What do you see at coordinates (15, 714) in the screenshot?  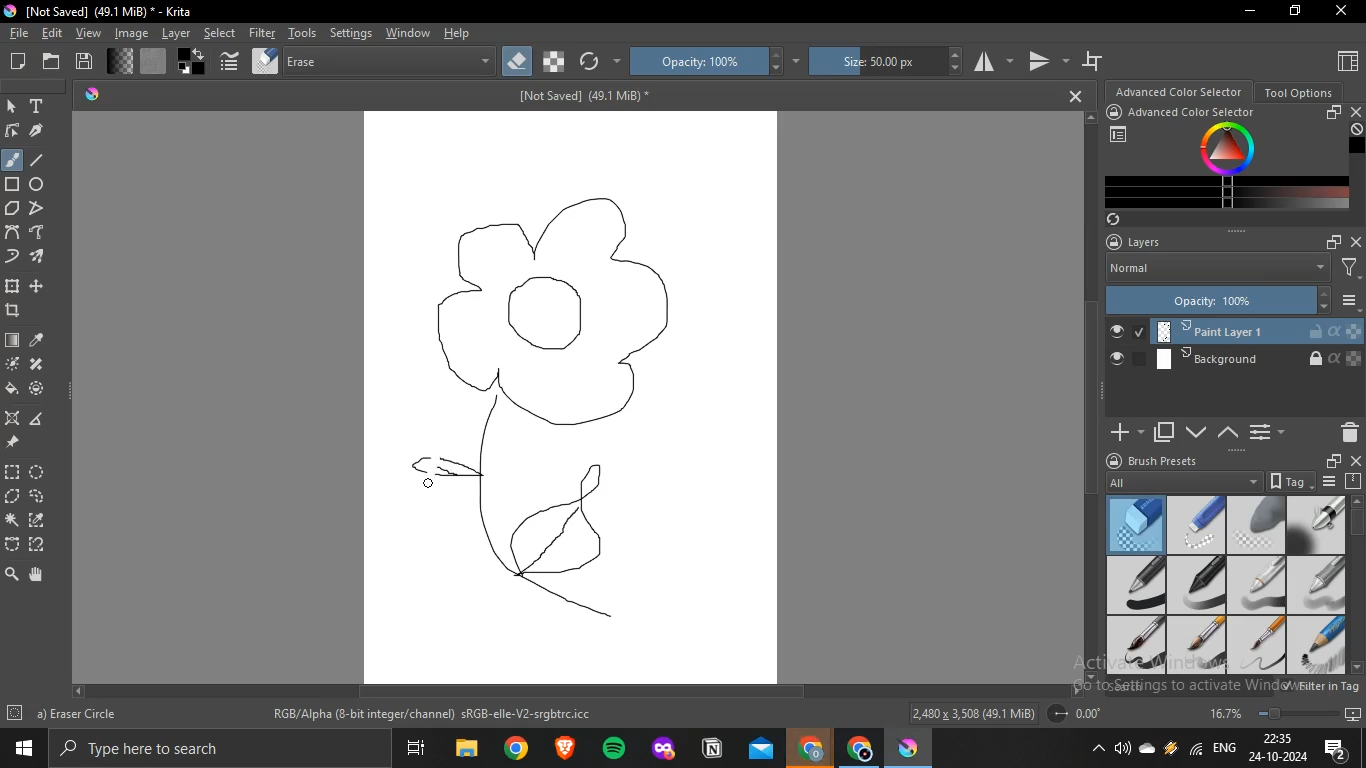 I see `Settings` at bounding box center [15, 714].